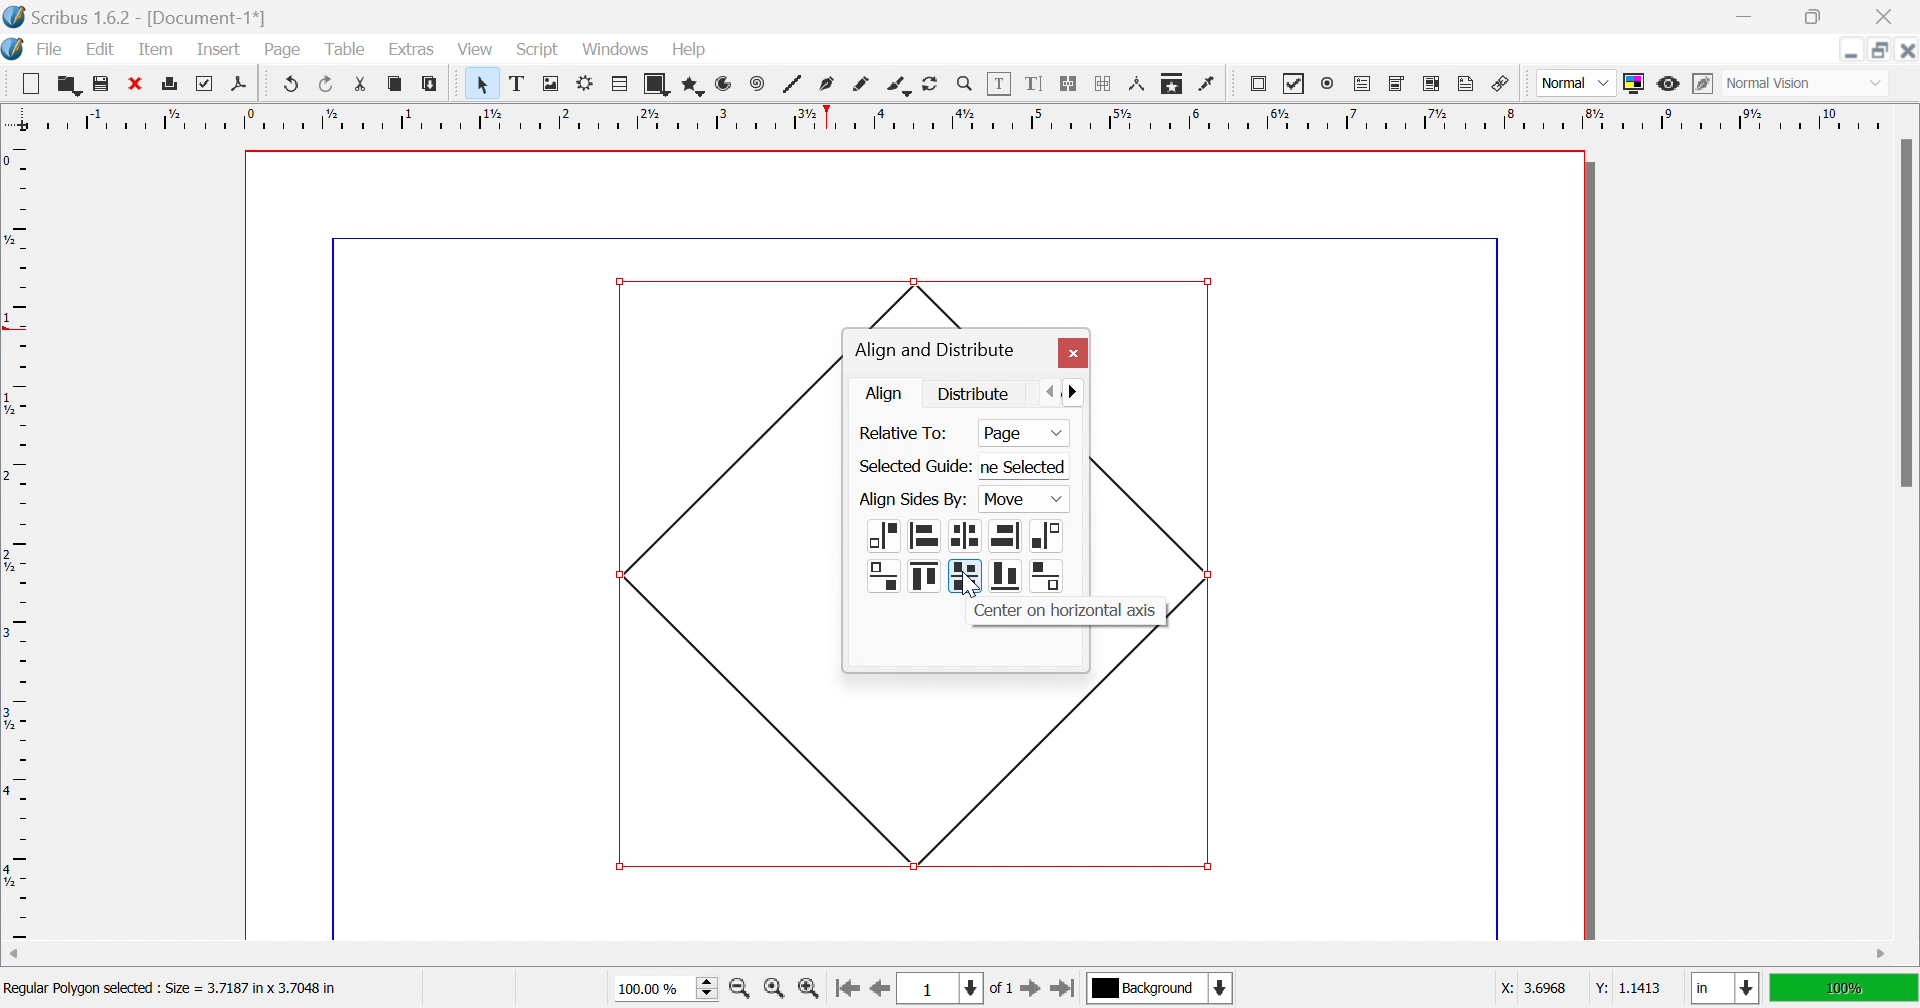 Image resolution: width=1920 pixels, height=1008 pixels. I want to click on Cursor, so click(633, 58).